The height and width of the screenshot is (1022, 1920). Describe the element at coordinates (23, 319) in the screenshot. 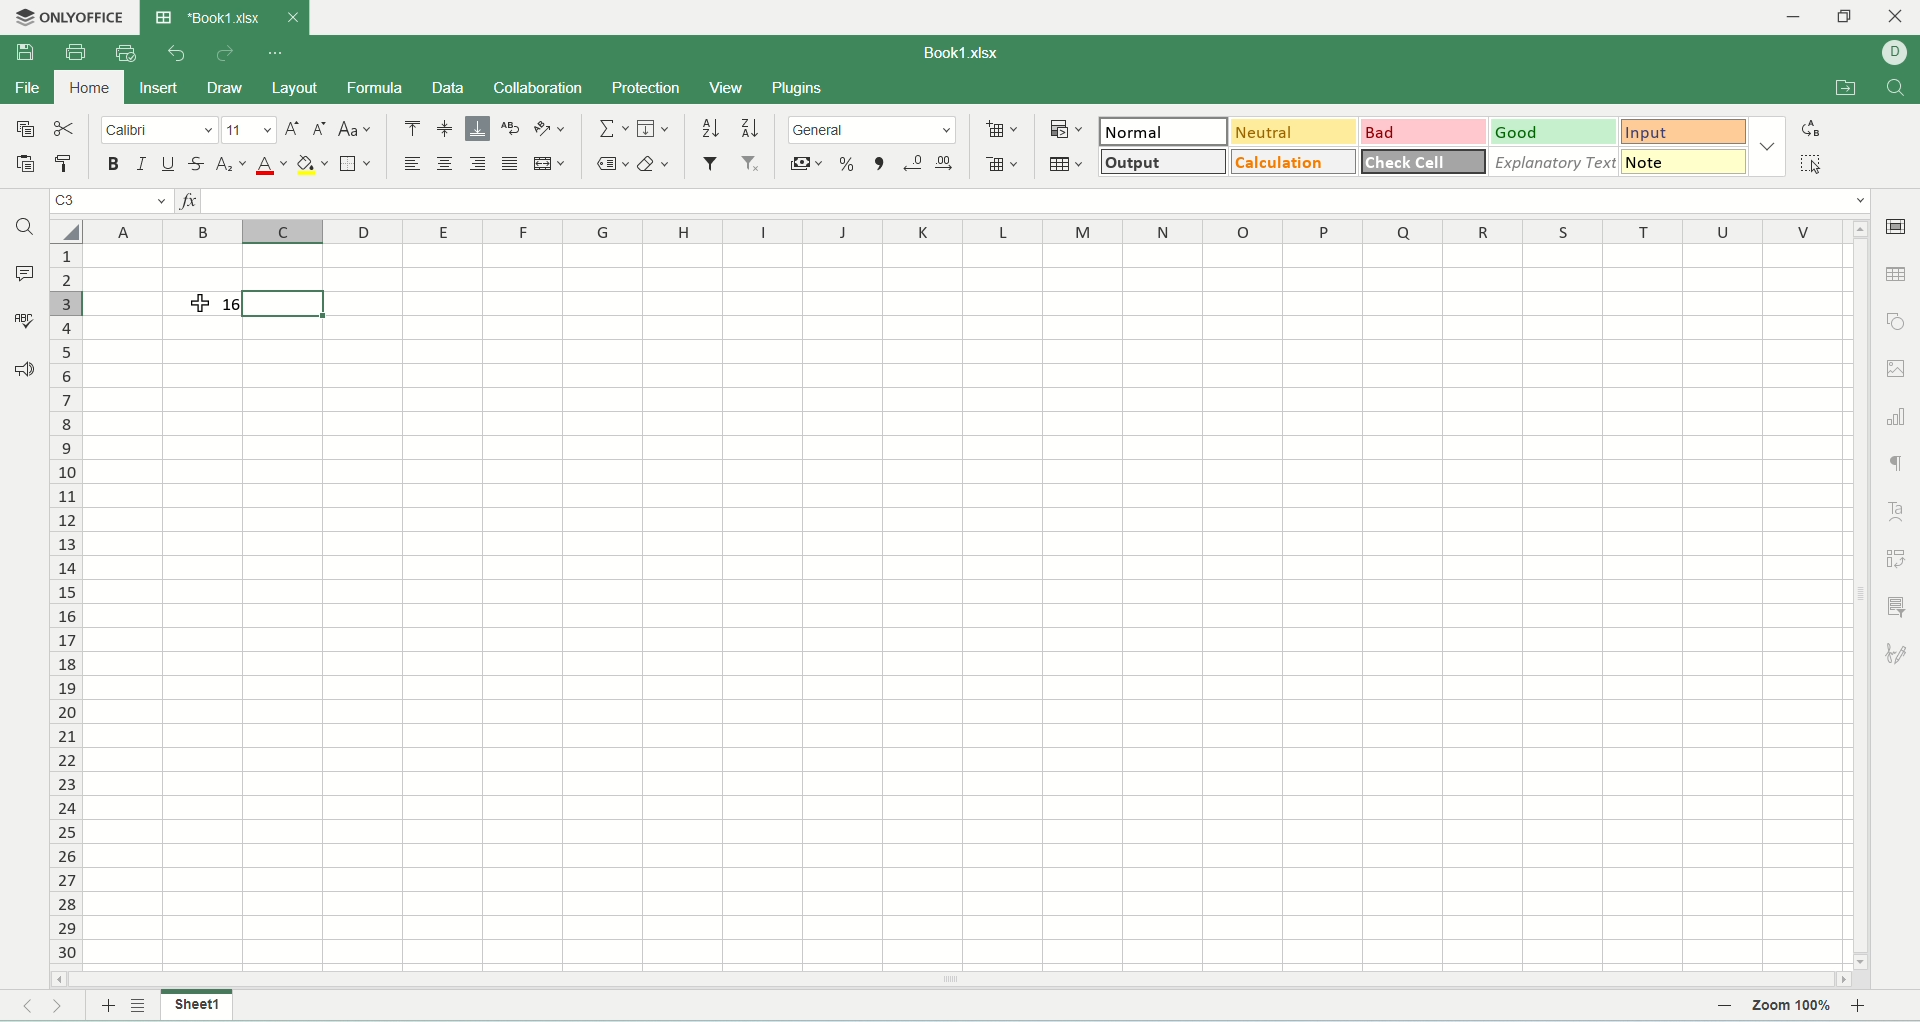

I see `spell check` at that location.